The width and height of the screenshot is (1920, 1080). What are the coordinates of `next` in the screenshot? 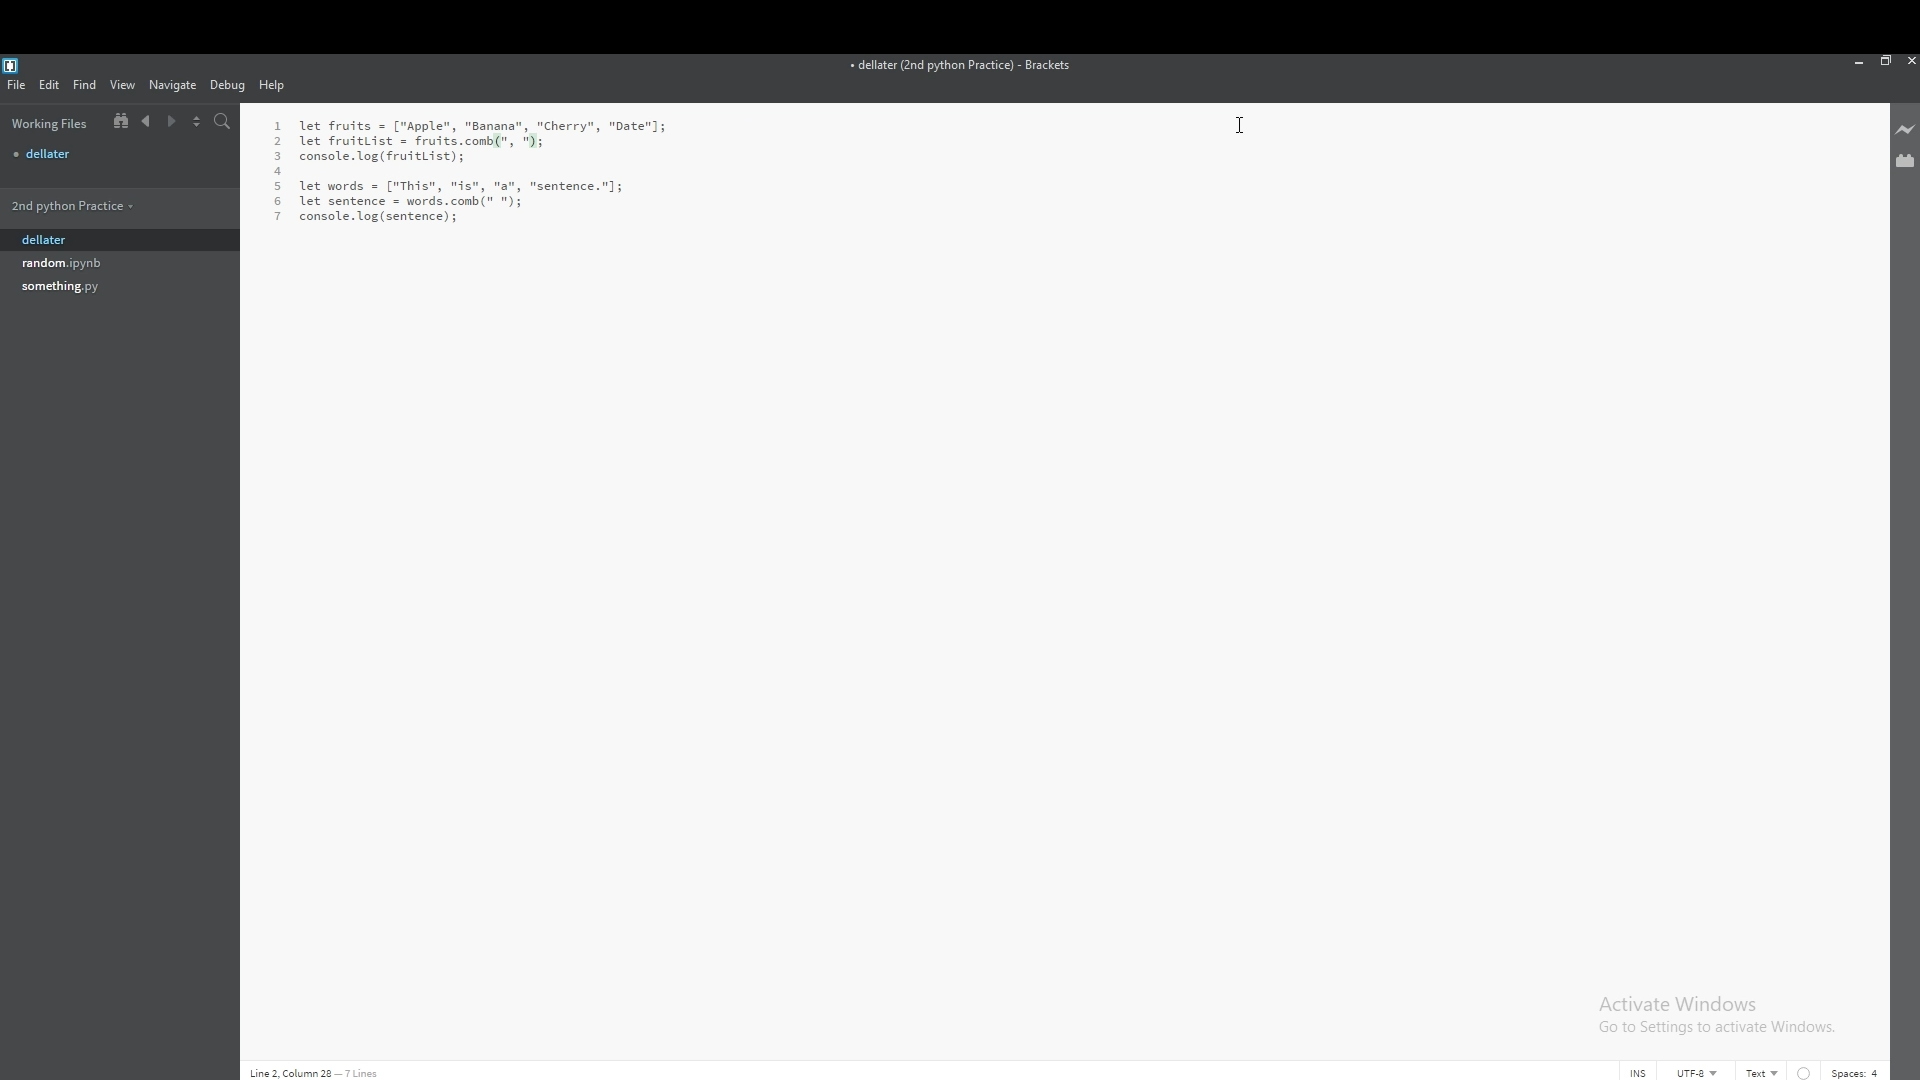 It's located at (172, 122).